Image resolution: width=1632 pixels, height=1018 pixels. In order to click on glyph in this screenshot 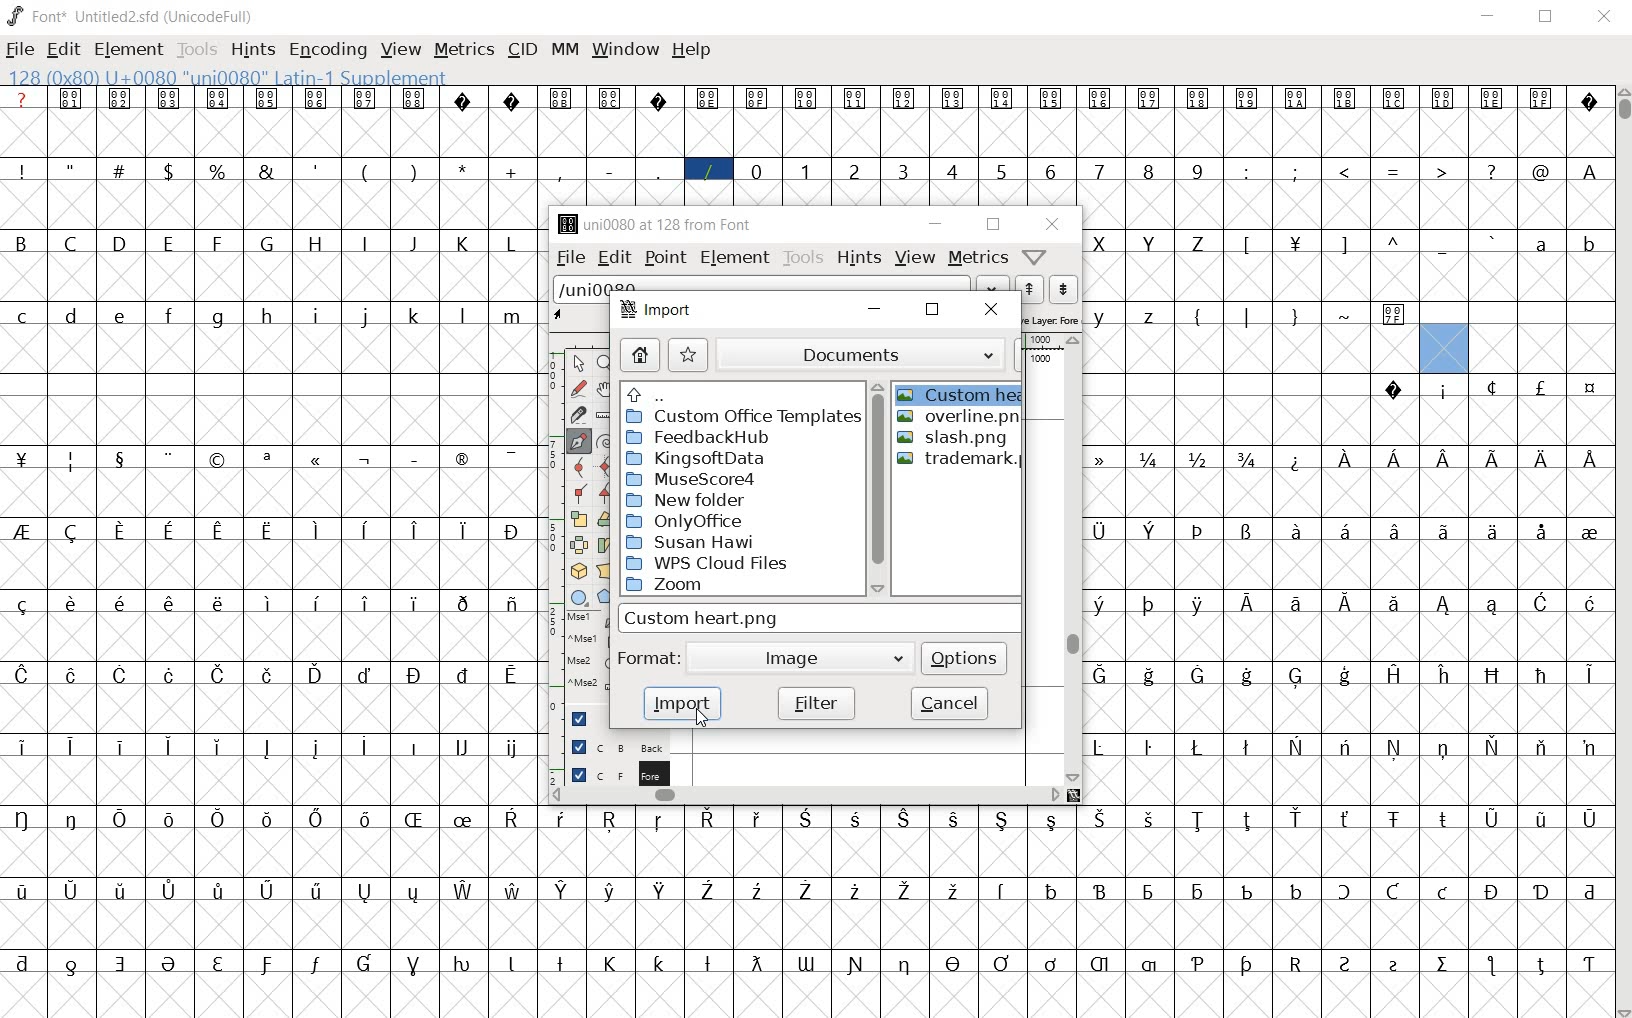, I will do `click(1198, 171)`.